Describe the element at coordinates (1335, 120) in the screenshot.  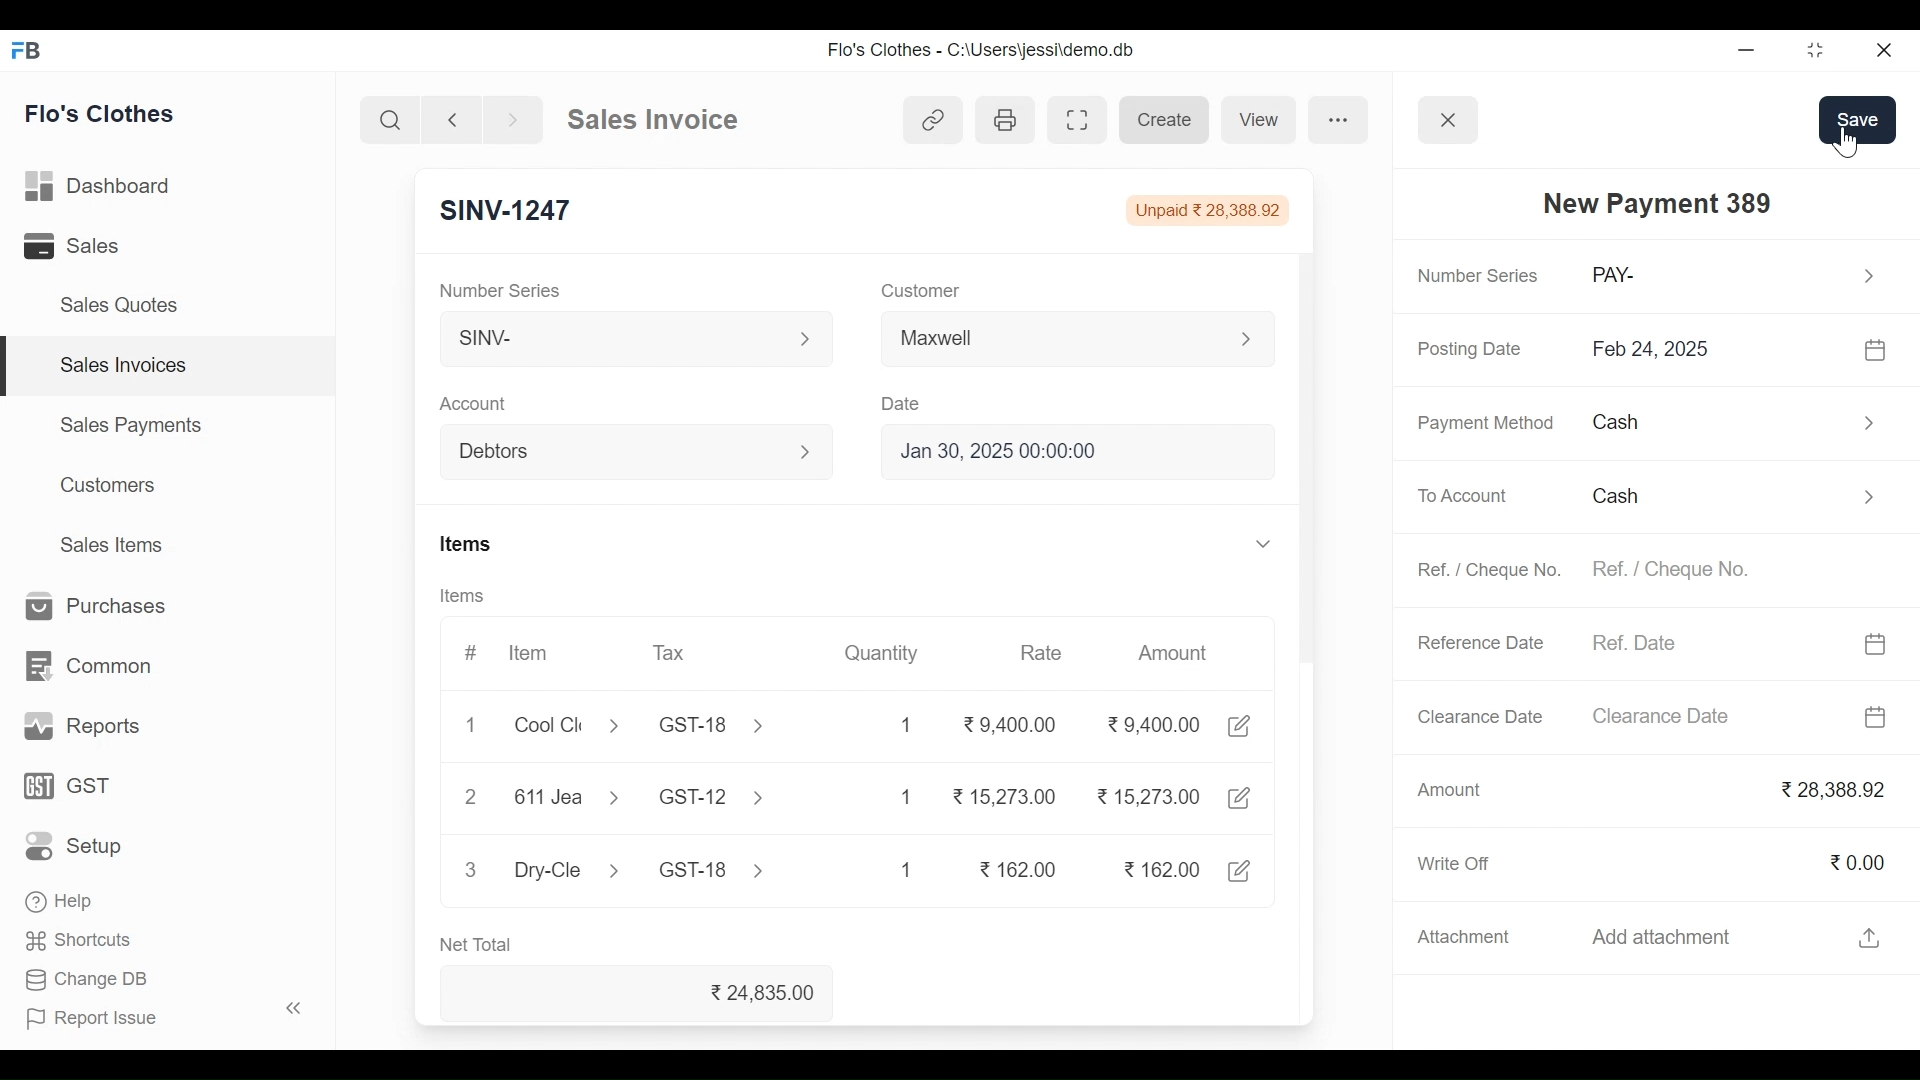
I see `more` at that location.